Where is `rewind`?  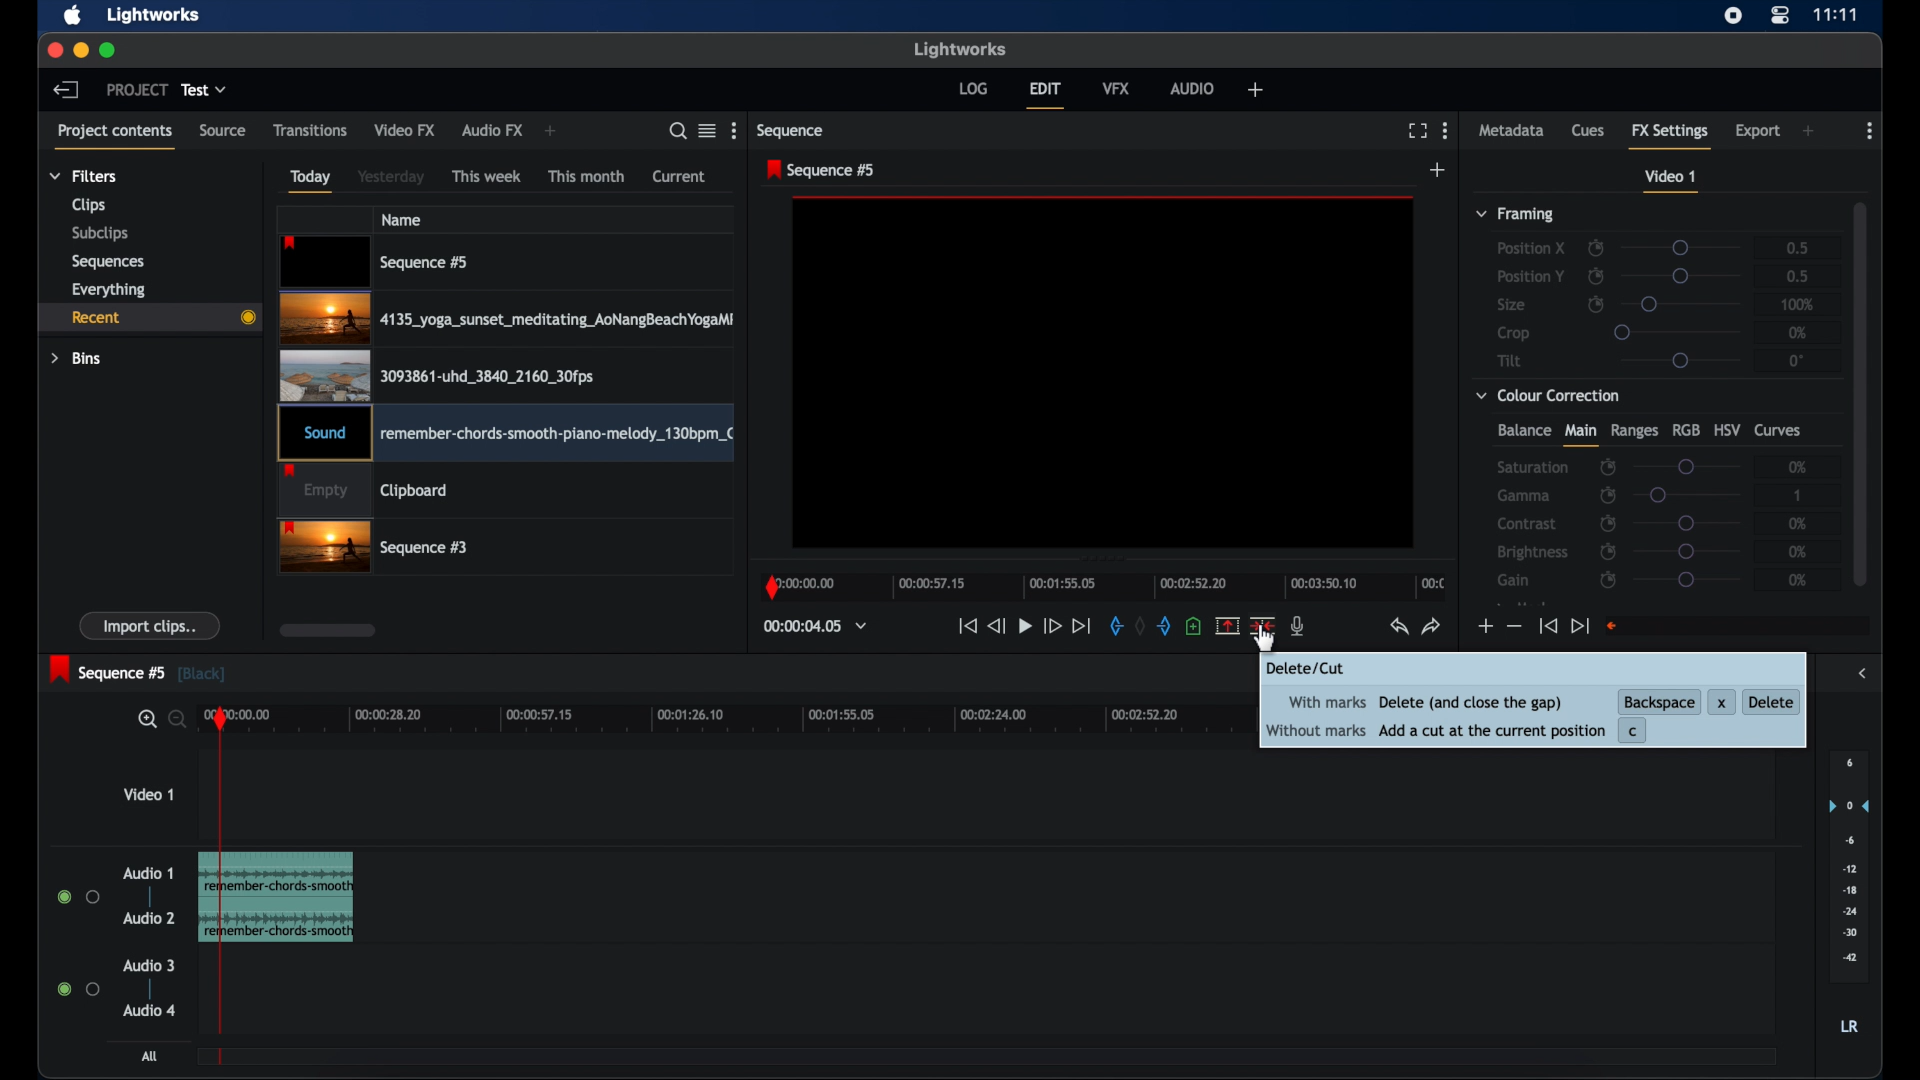
rewind is located at coordinates (994, 627).